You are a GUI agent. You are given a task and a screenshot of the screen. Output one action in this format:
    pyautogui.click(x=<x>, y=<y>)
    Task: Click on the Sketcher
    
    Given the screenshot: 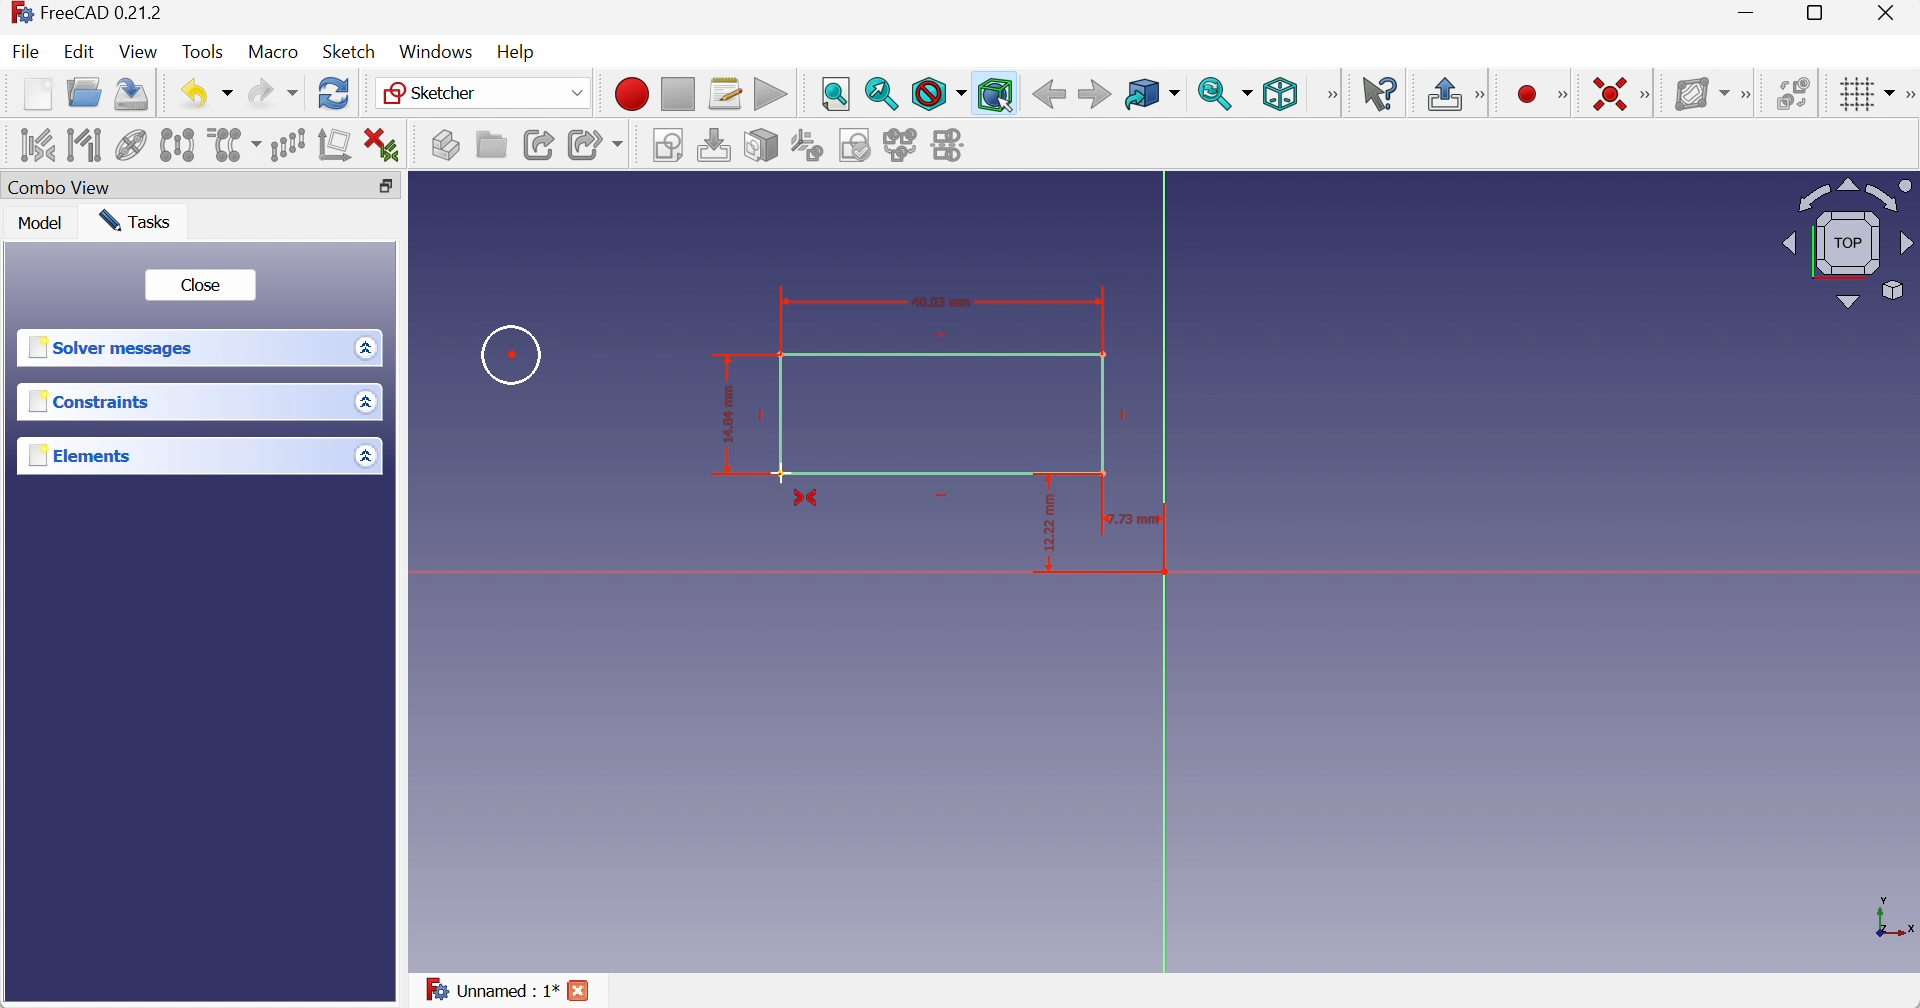 What is the action you would take?
    pyautogui.click(x=487, y=94)
    